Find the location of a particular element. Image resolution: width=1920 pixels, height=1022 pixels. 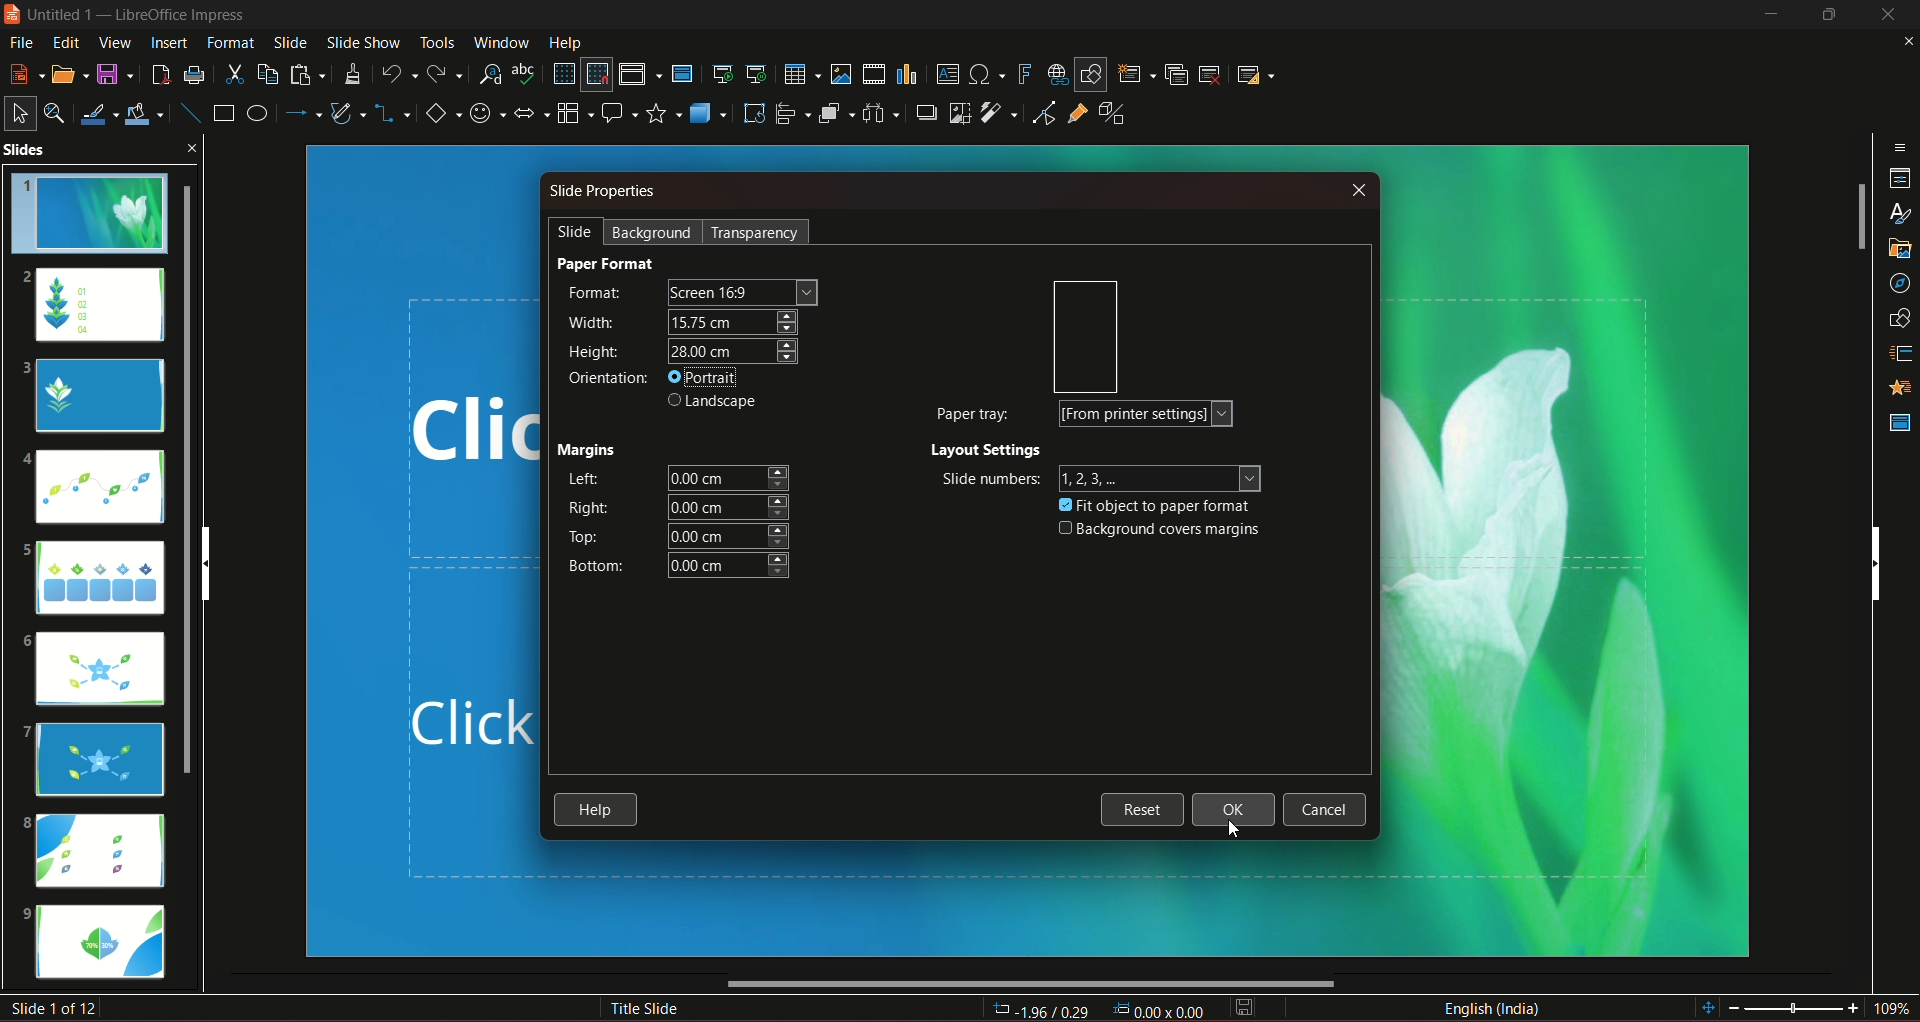

top margin is located at coordinates (730, 536).